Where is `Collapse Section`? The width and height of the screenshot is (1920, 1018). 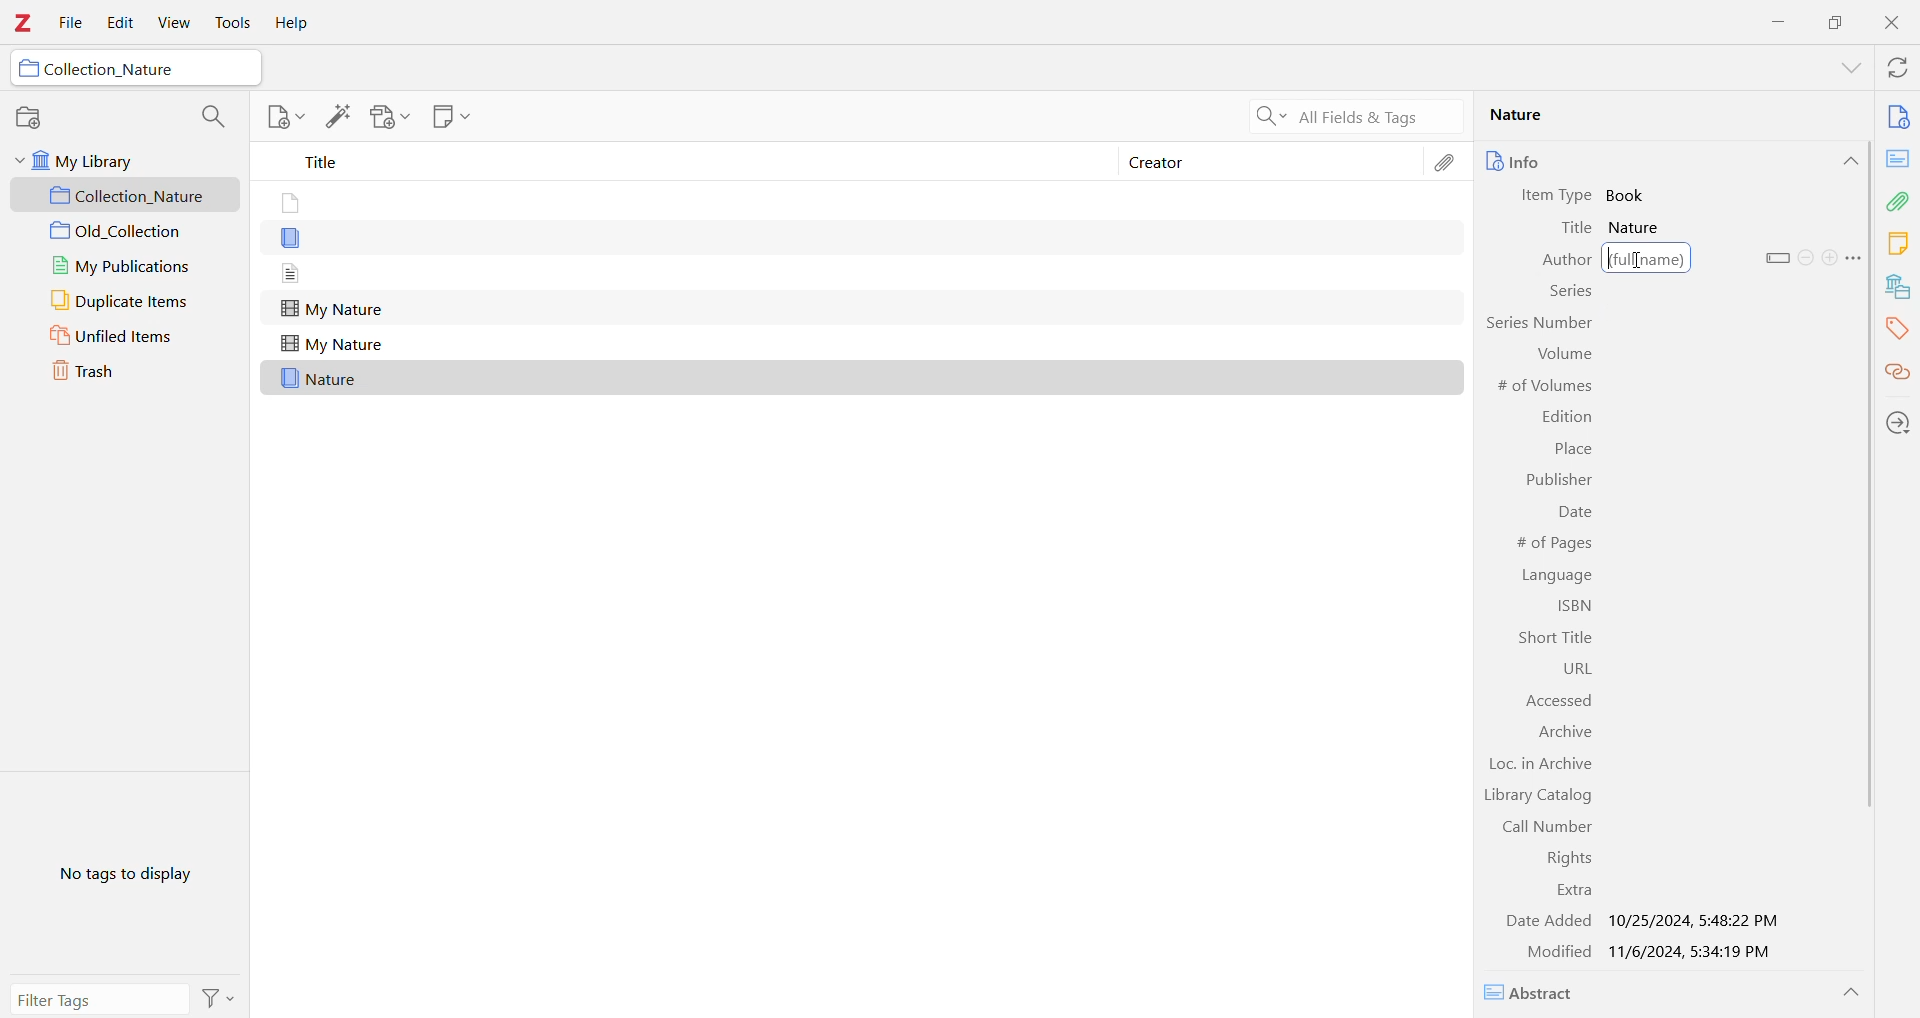 Collapse Section is located at coordinates (1849, 161).